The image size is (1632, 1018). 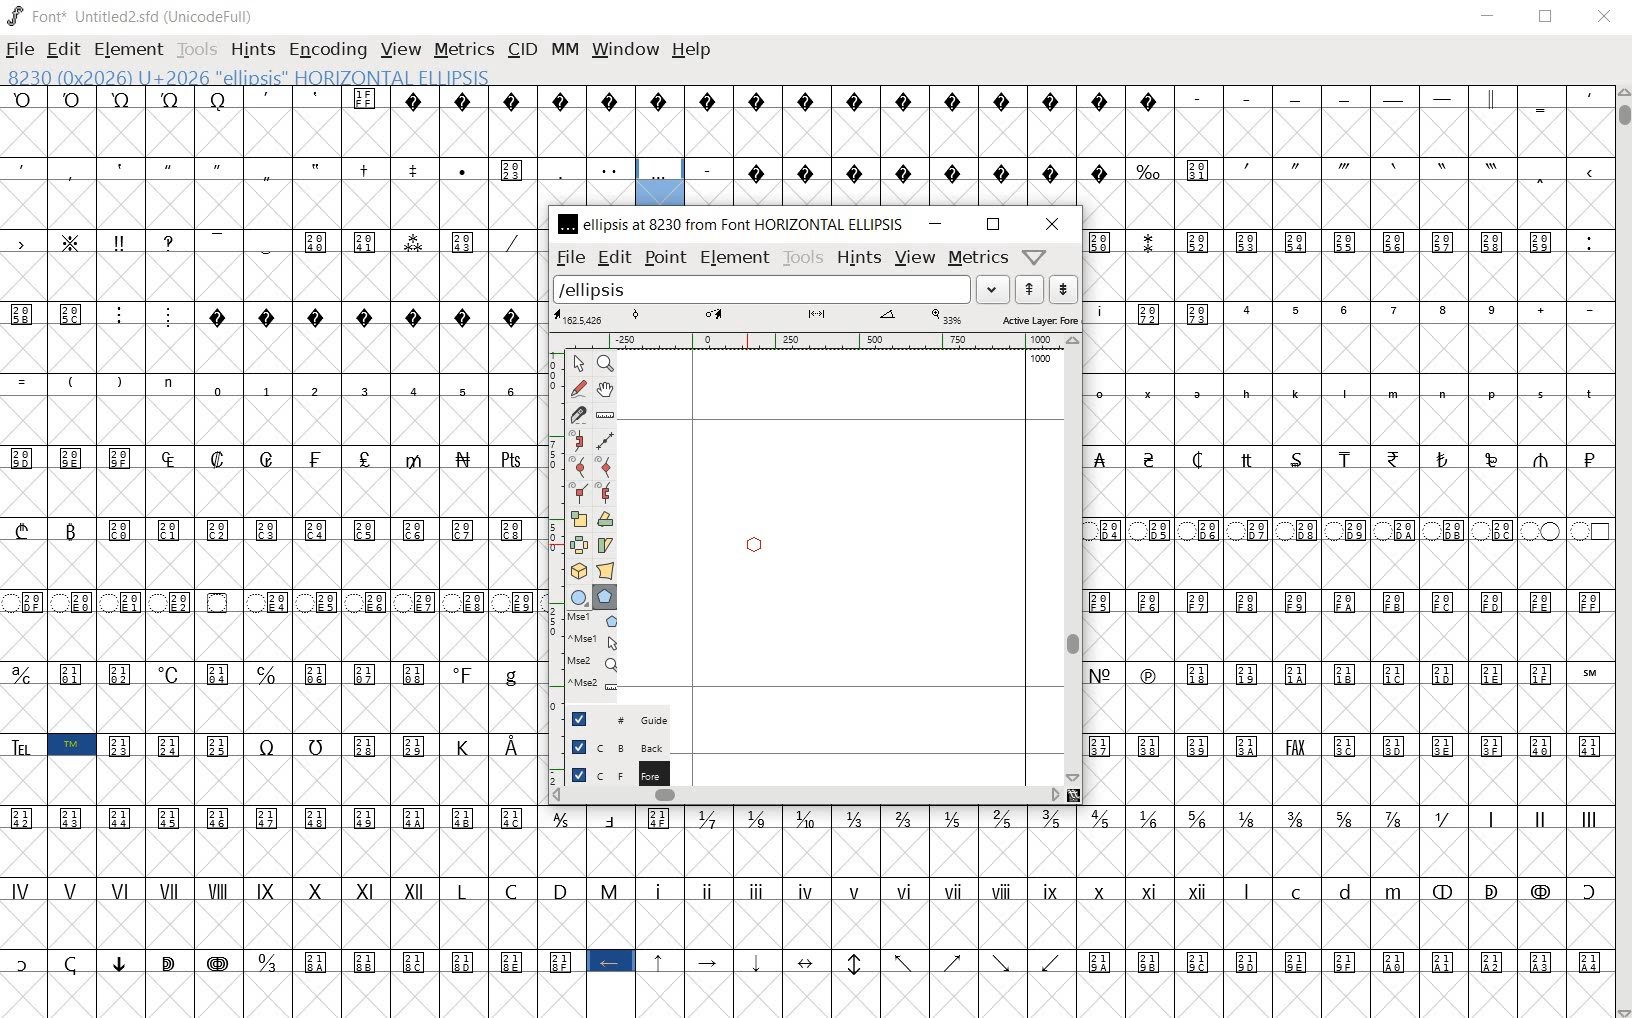 What do you see at coordinates (781, 289) in the screenshot?
I see `load word list` at bounding box center [781, 289].